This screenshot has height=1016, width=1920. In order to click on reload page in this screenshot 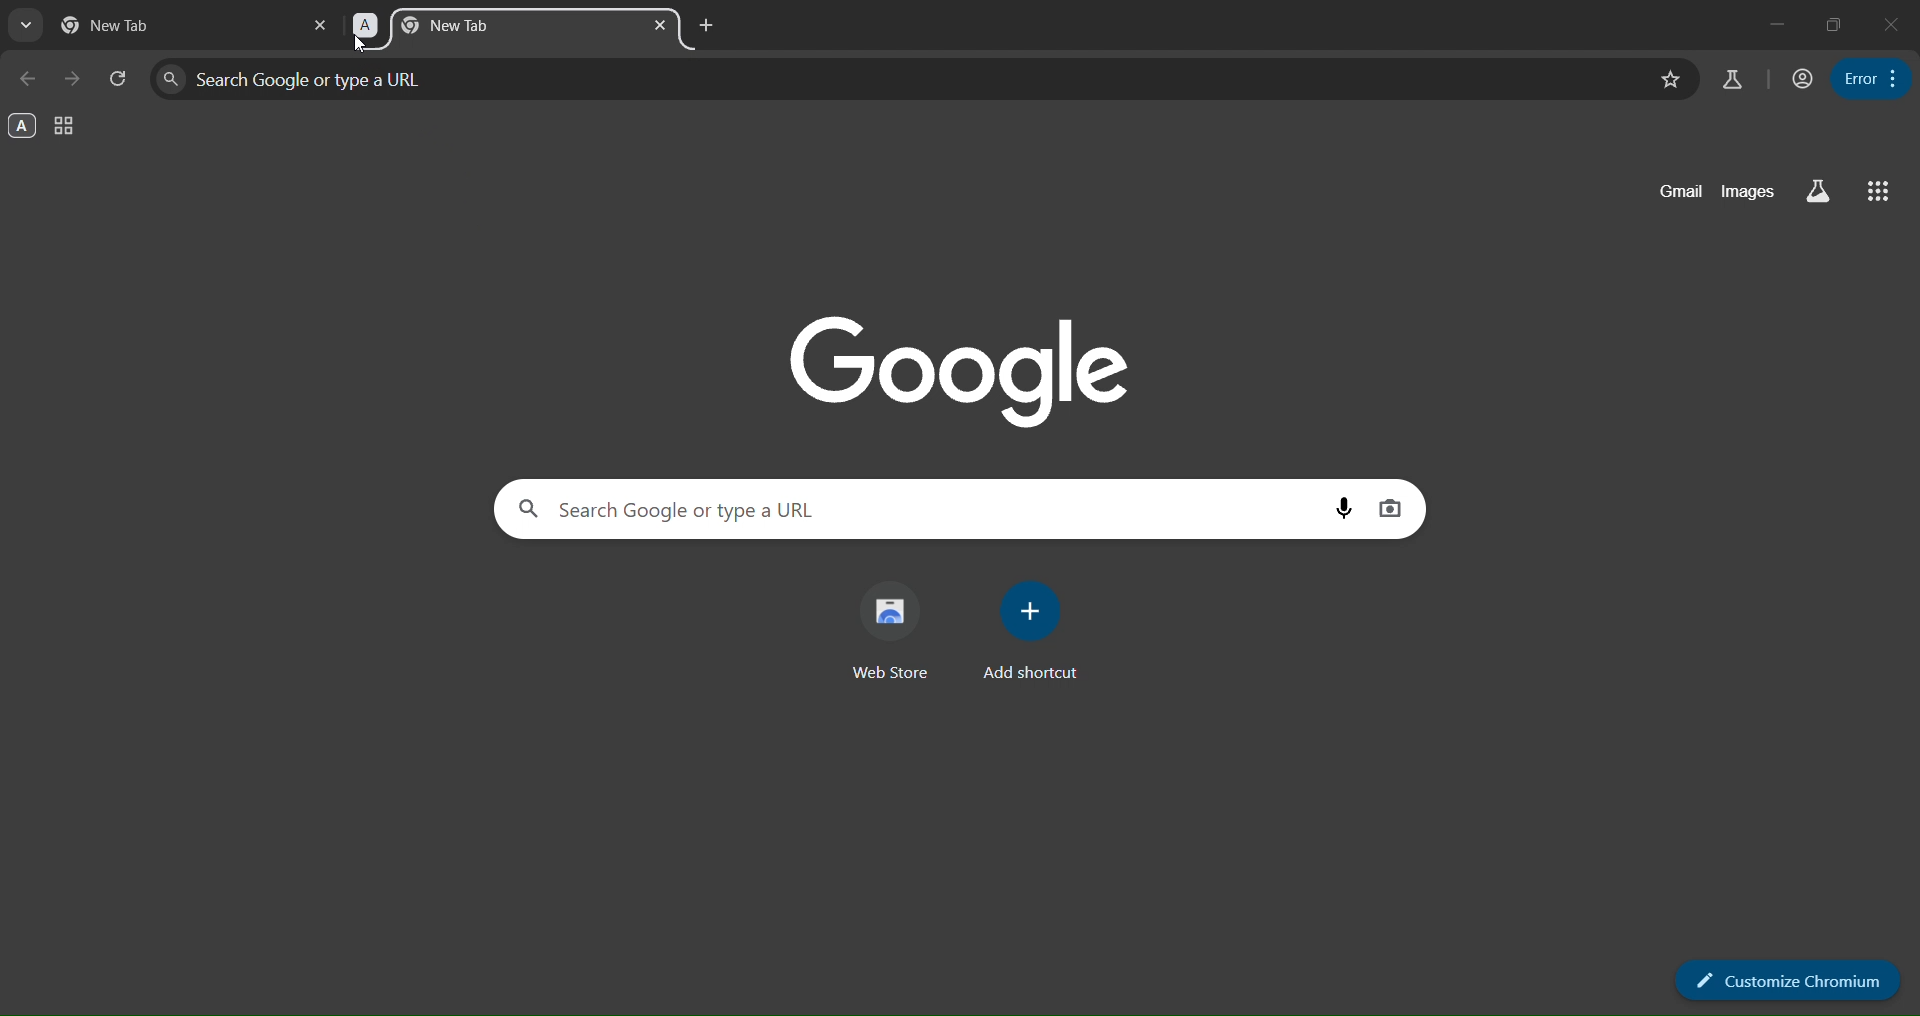, I will do `click(119, 77)`.